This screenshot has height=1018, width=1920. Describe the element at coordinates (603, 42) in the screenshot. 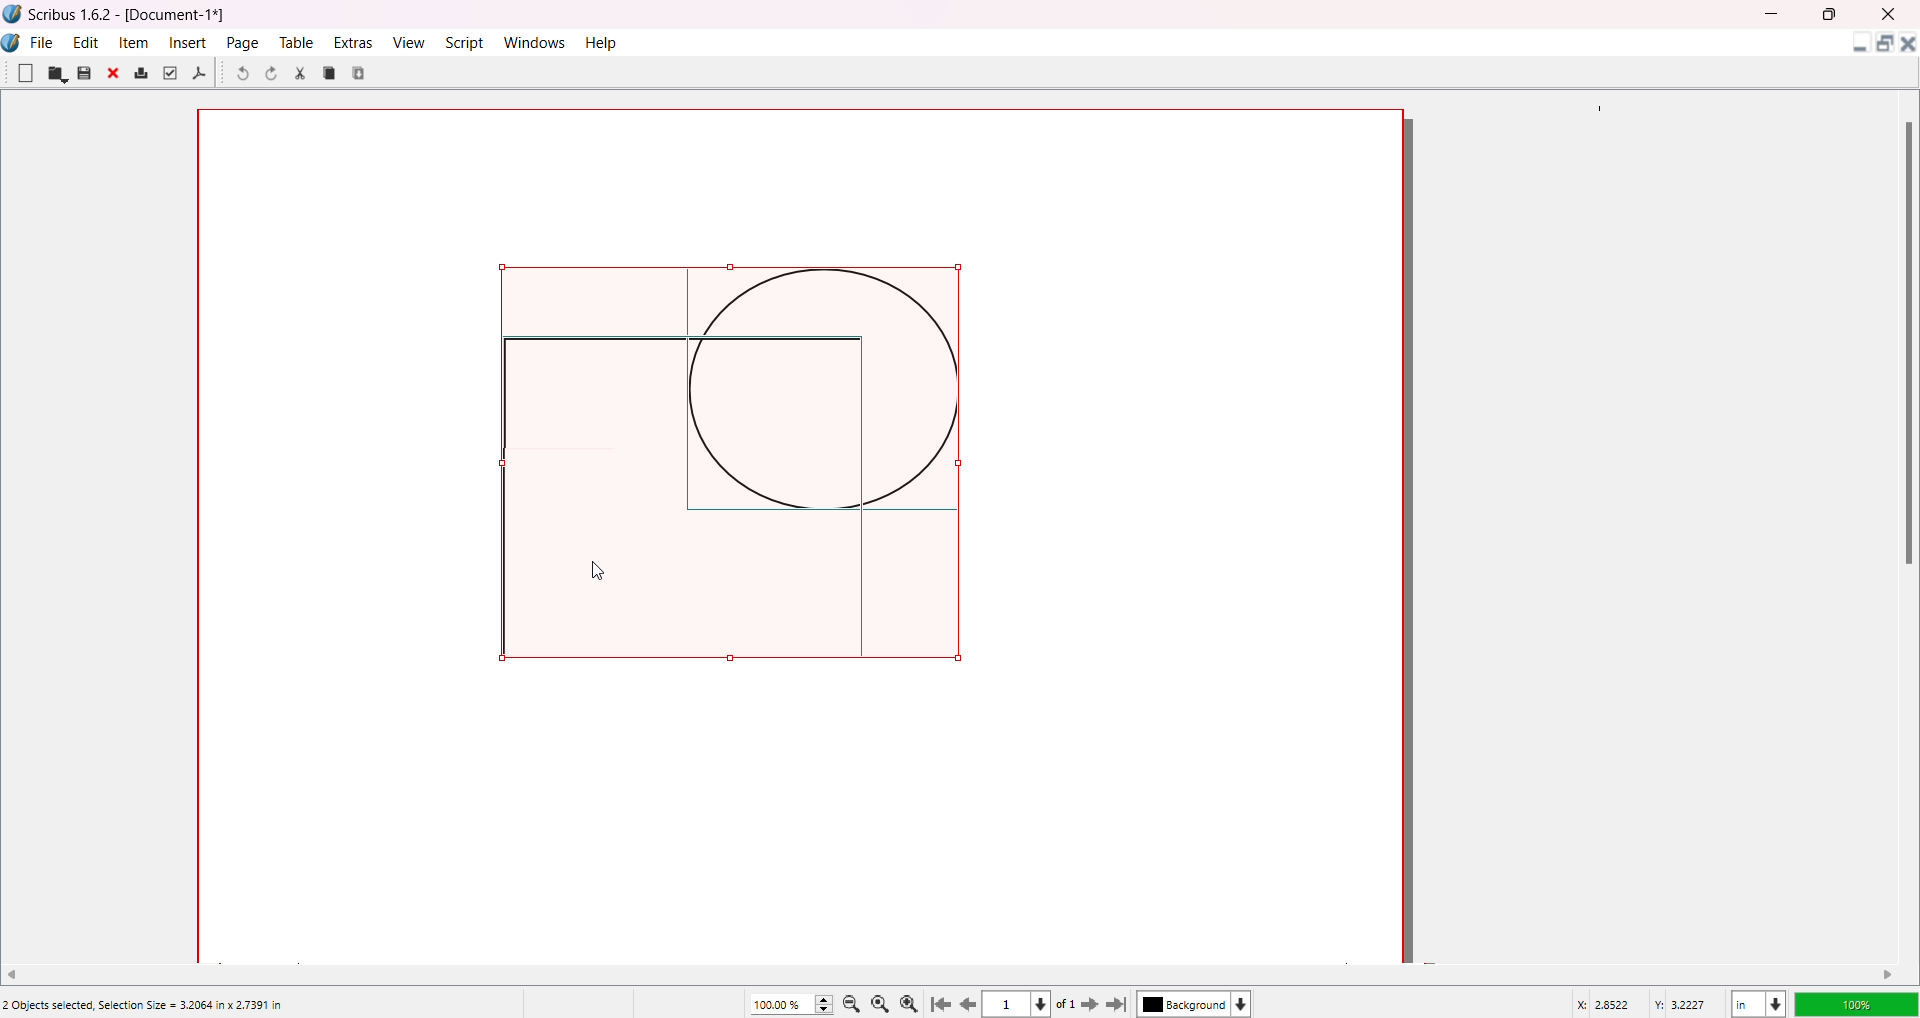

I see `Help` at that location.